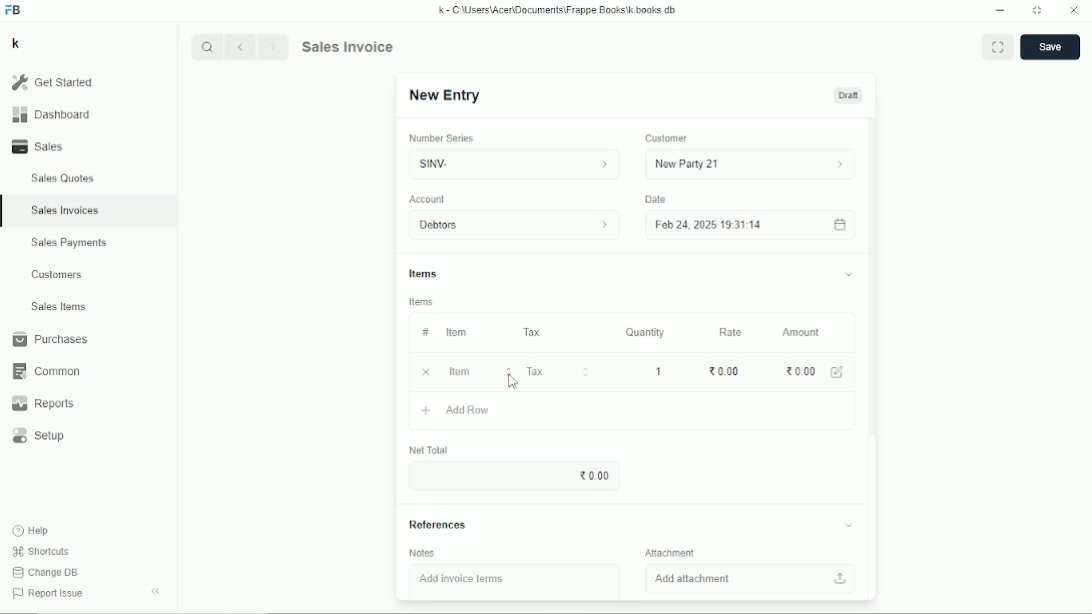 This screenshot has height=614, width=1092. What do you see at coordinates (752, 225) in the screenshot?
I see `Feb 24, 2025 19:31:14` at bounding box center [752, 225].